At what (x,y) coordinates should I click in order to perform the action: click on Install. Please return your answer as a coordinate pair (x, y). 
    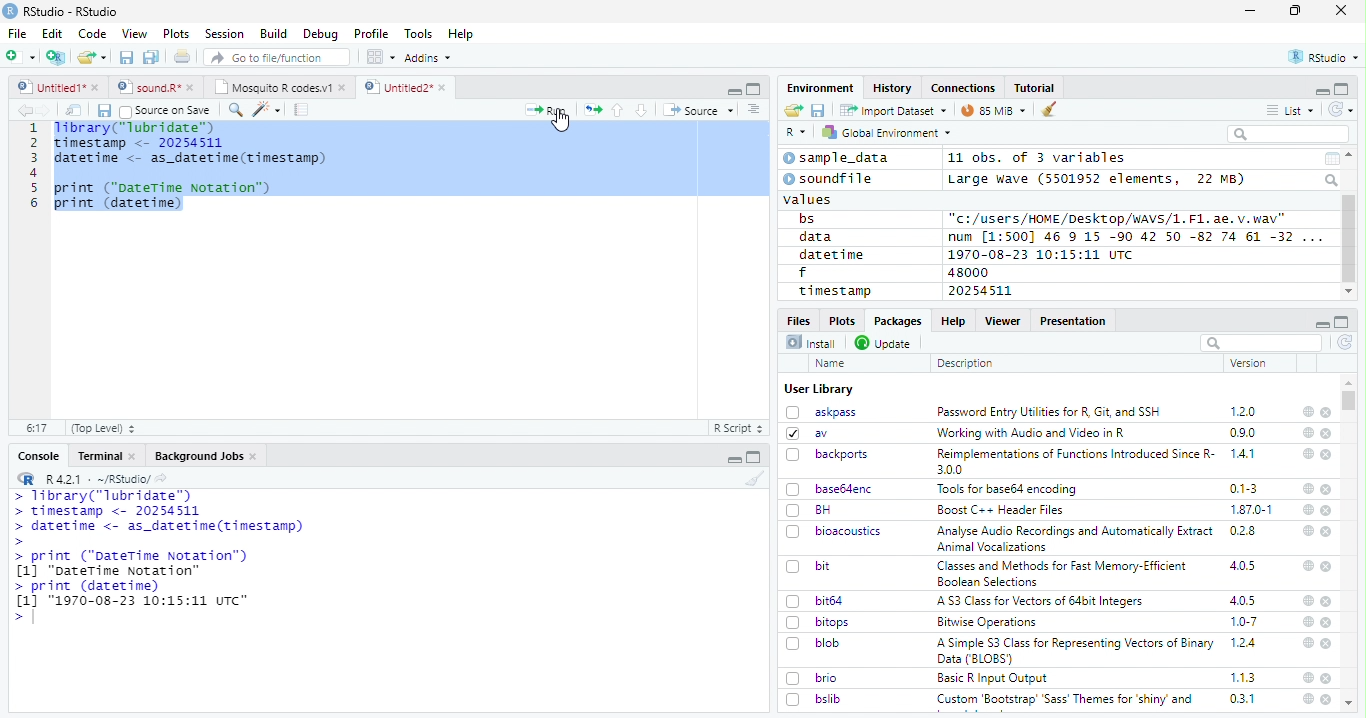
    Looking at the image, I should click on (811, 342).